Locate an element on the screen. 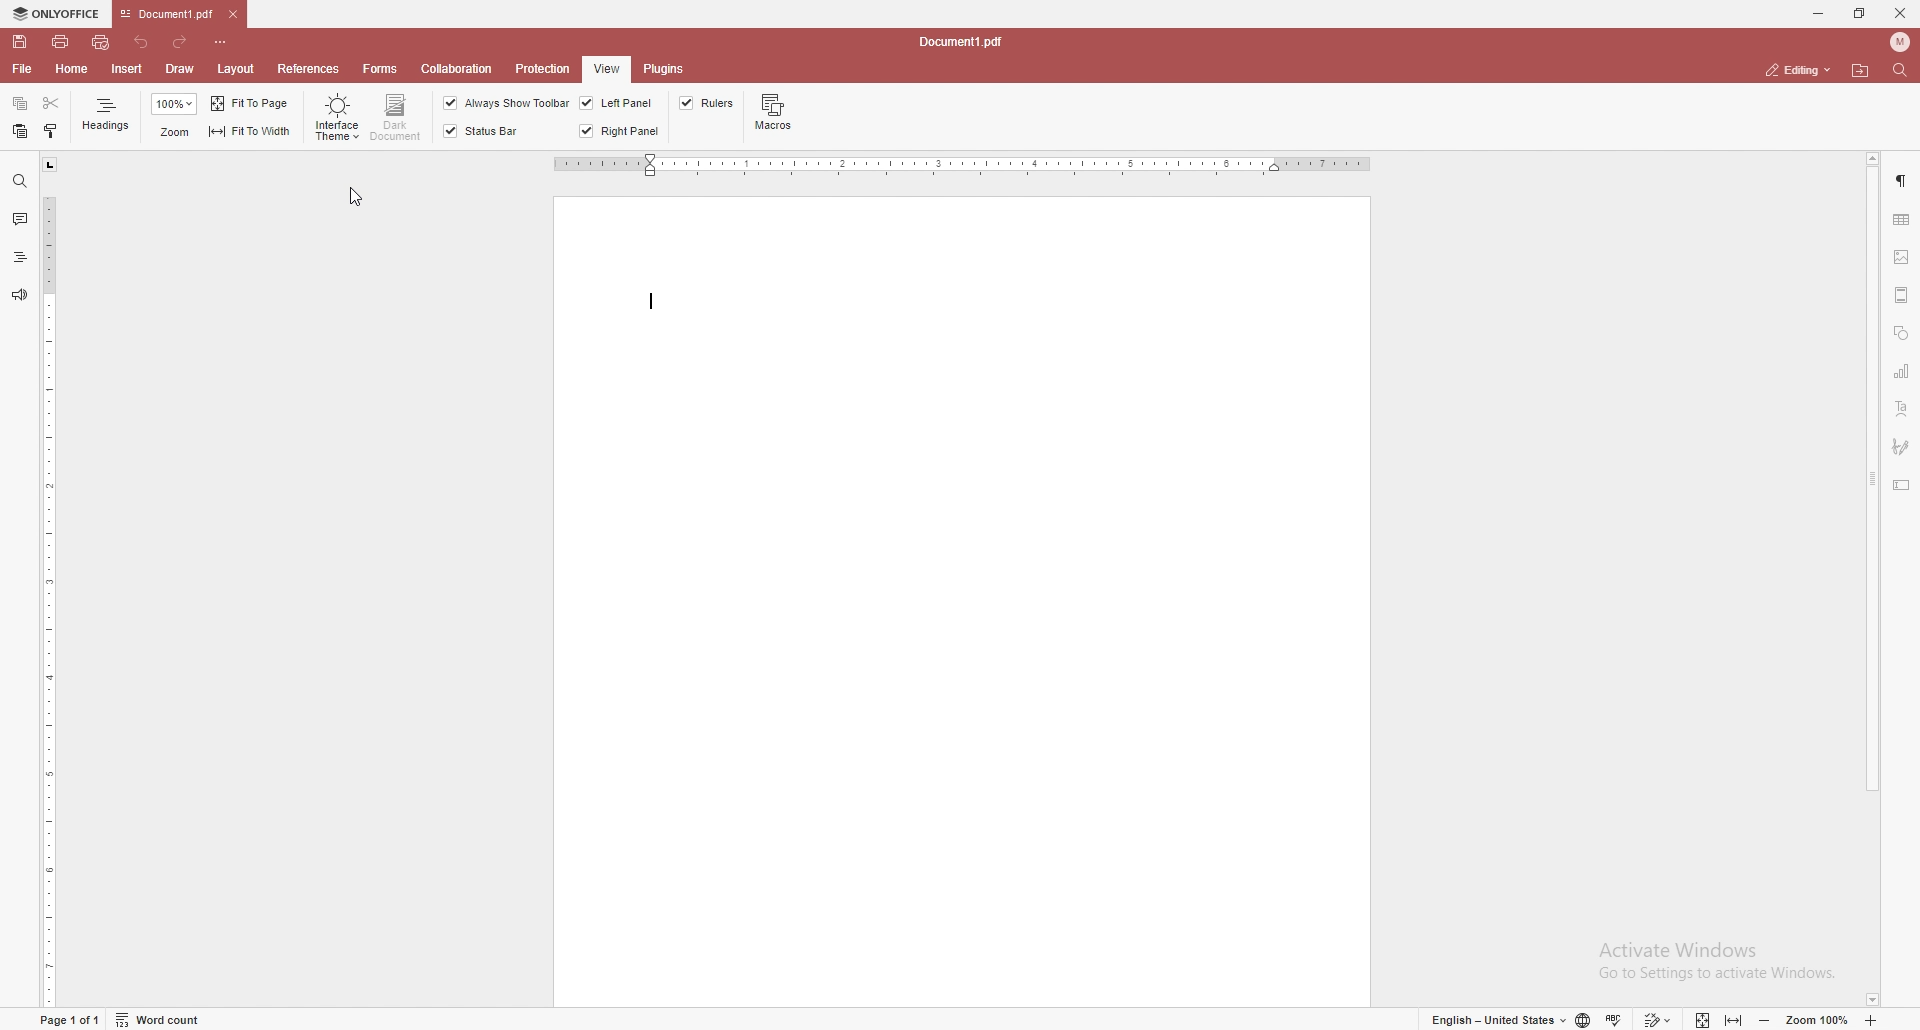  fit to width is located at coordinates (250, 132).